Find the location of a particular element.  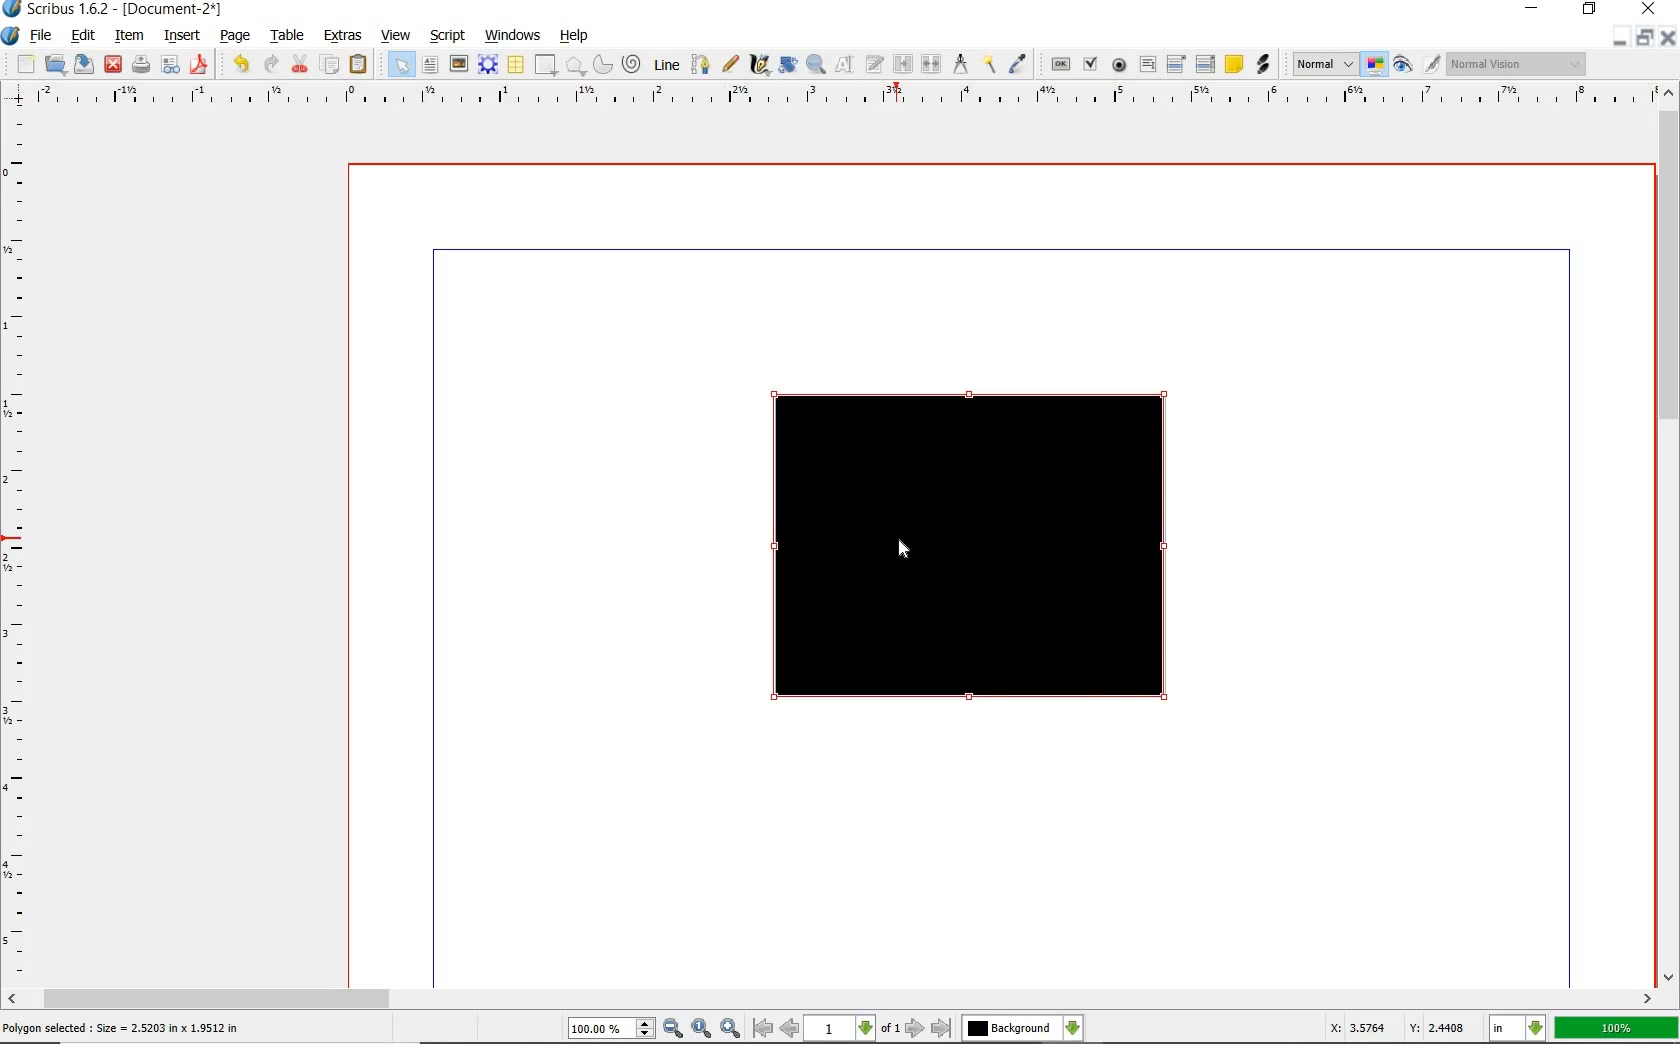

link annotation is located at coordinates (1263, 65).